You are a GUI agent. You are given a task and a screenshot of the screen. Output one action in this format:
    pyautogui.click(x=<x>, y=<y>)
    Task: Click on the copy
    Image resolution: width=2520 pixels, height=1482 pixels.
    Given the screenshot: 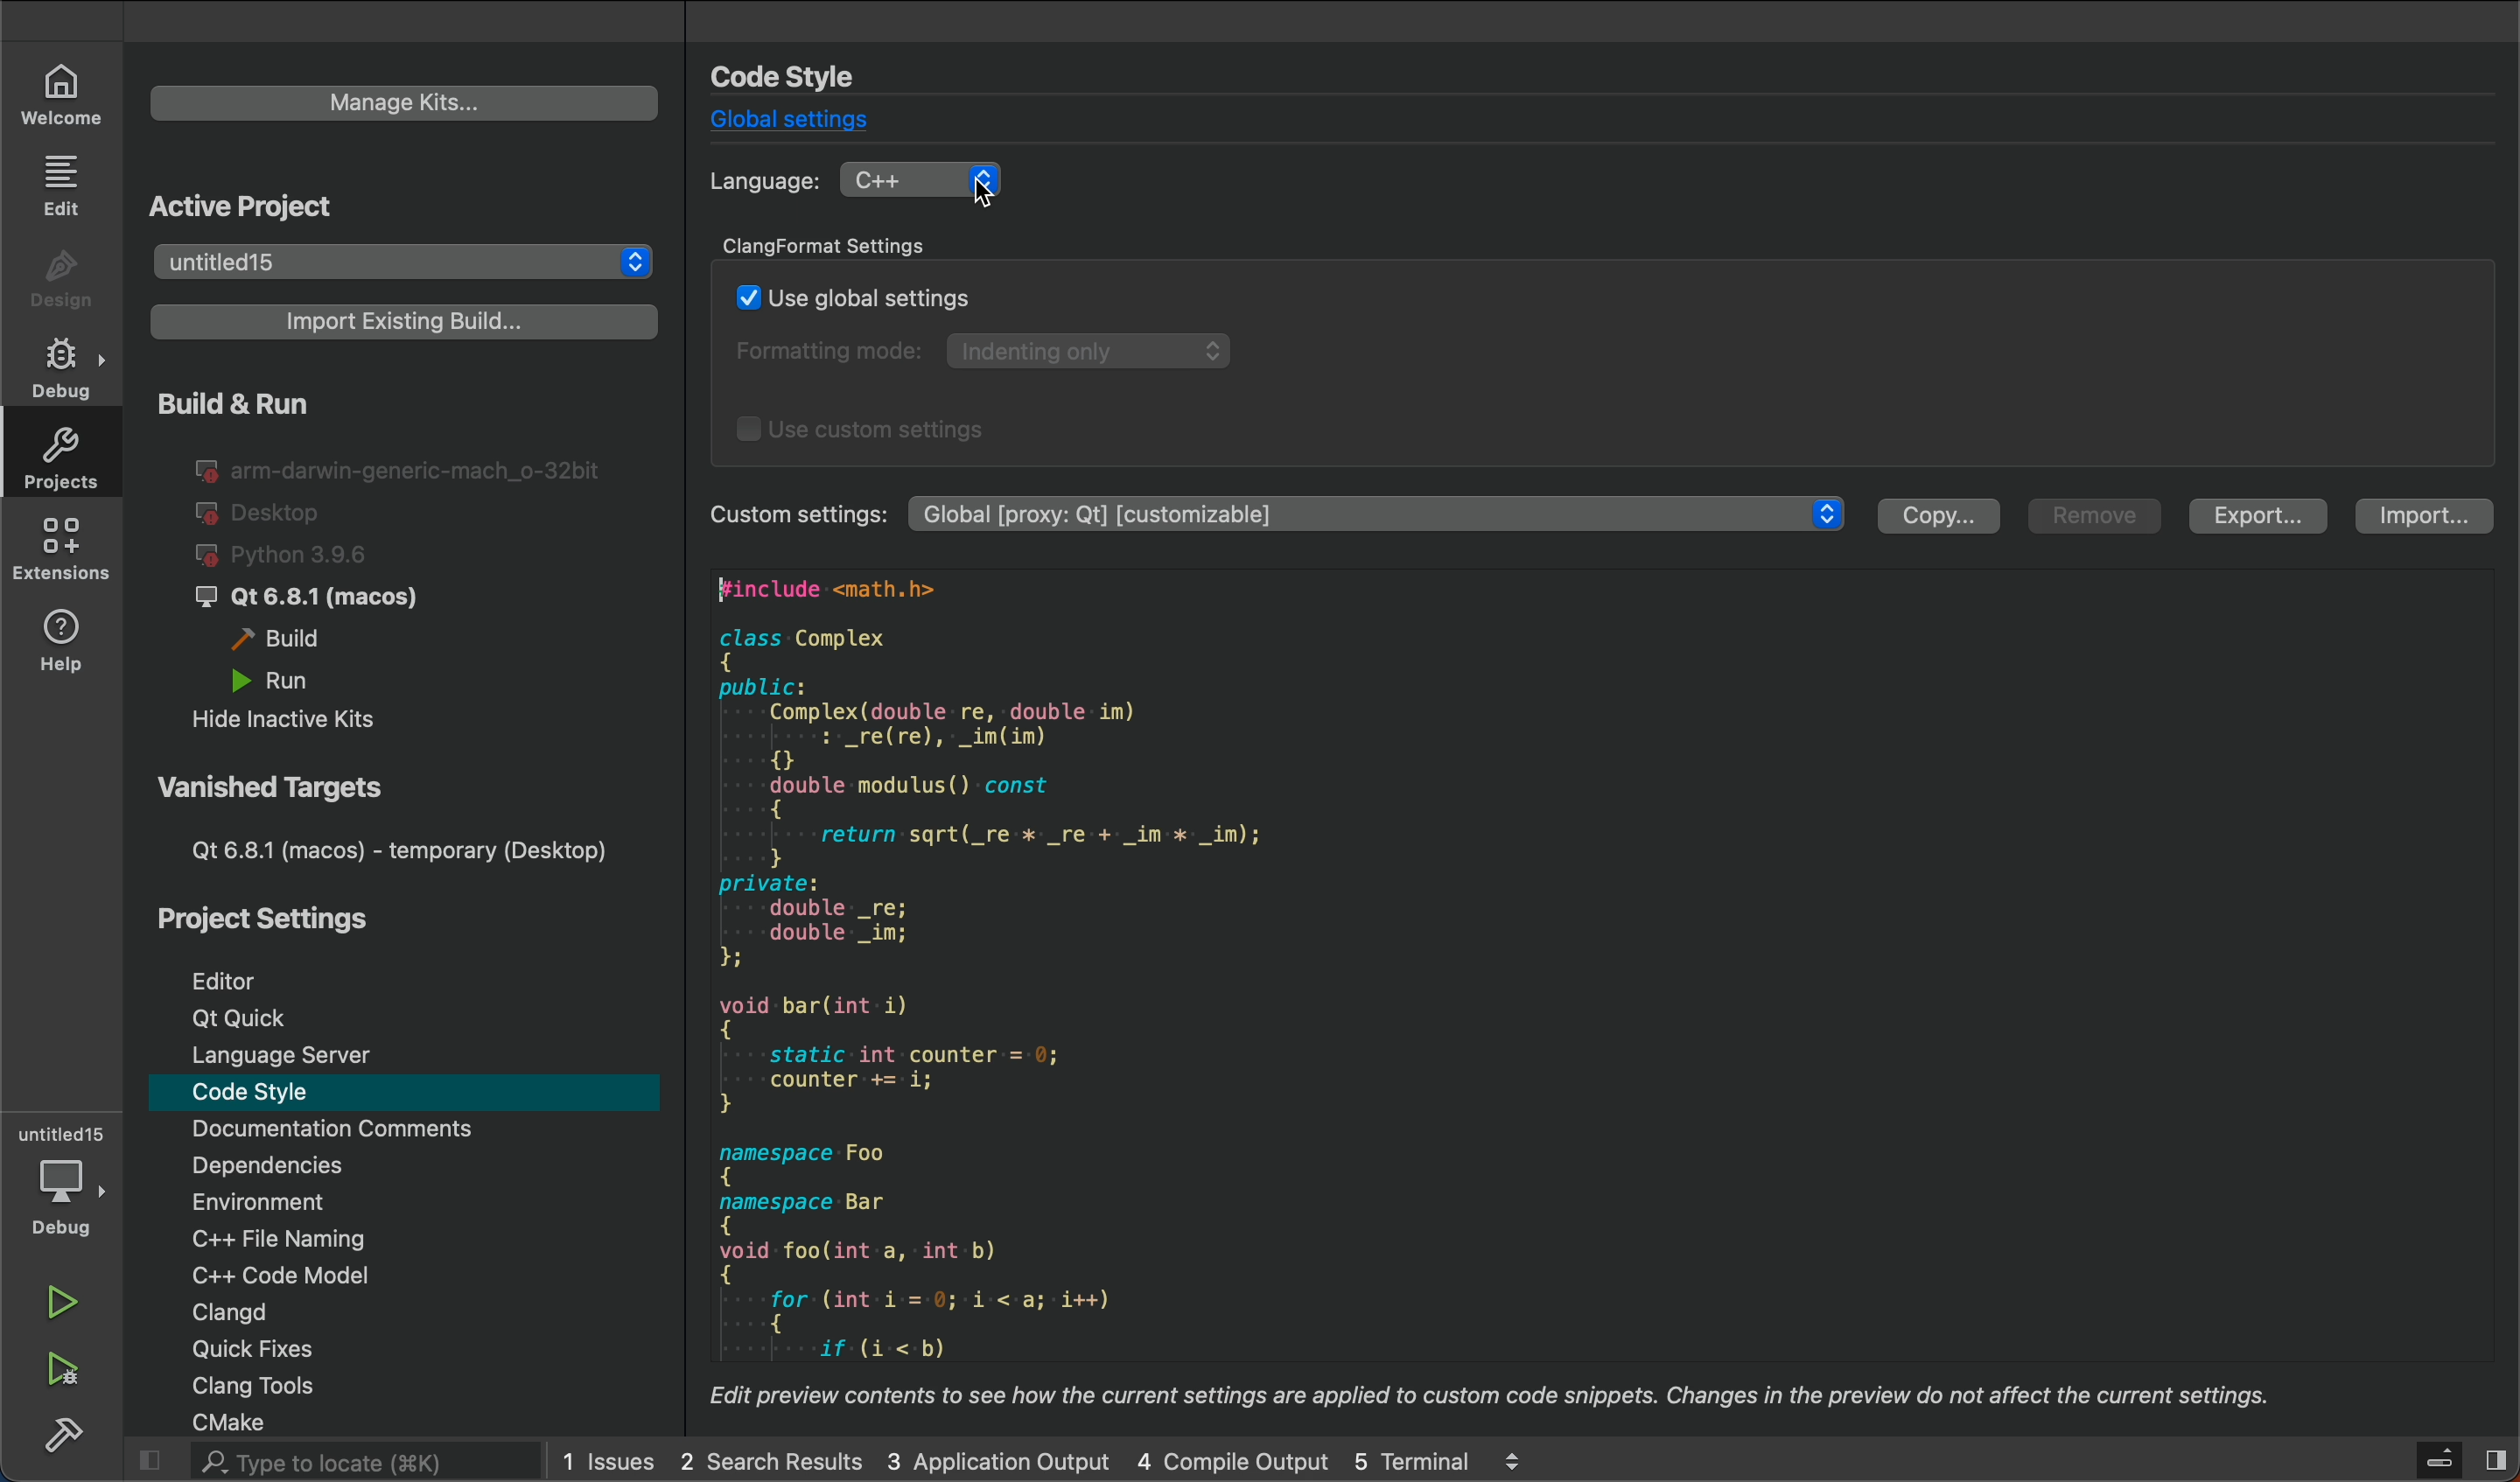 What is the action you would take?
    pyautogui.click(x=1936, y=517)
    